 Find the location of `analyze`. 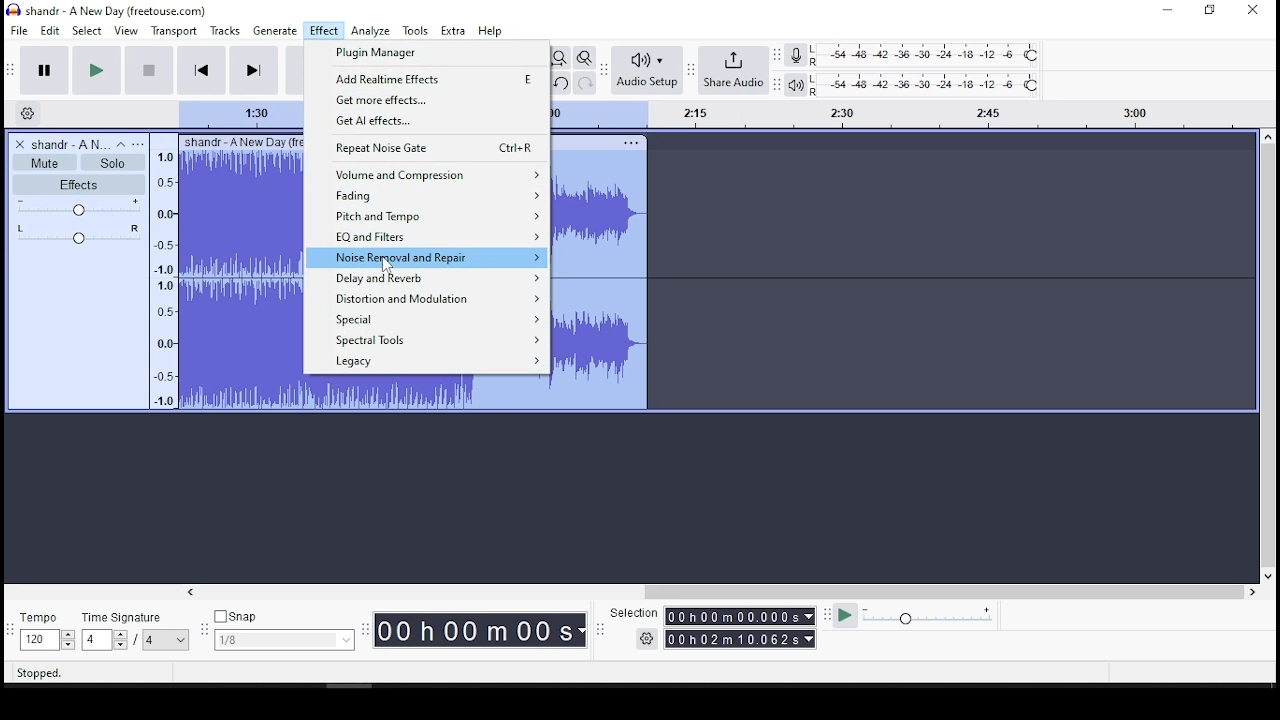

analyze is located at coordinates (371, 30).